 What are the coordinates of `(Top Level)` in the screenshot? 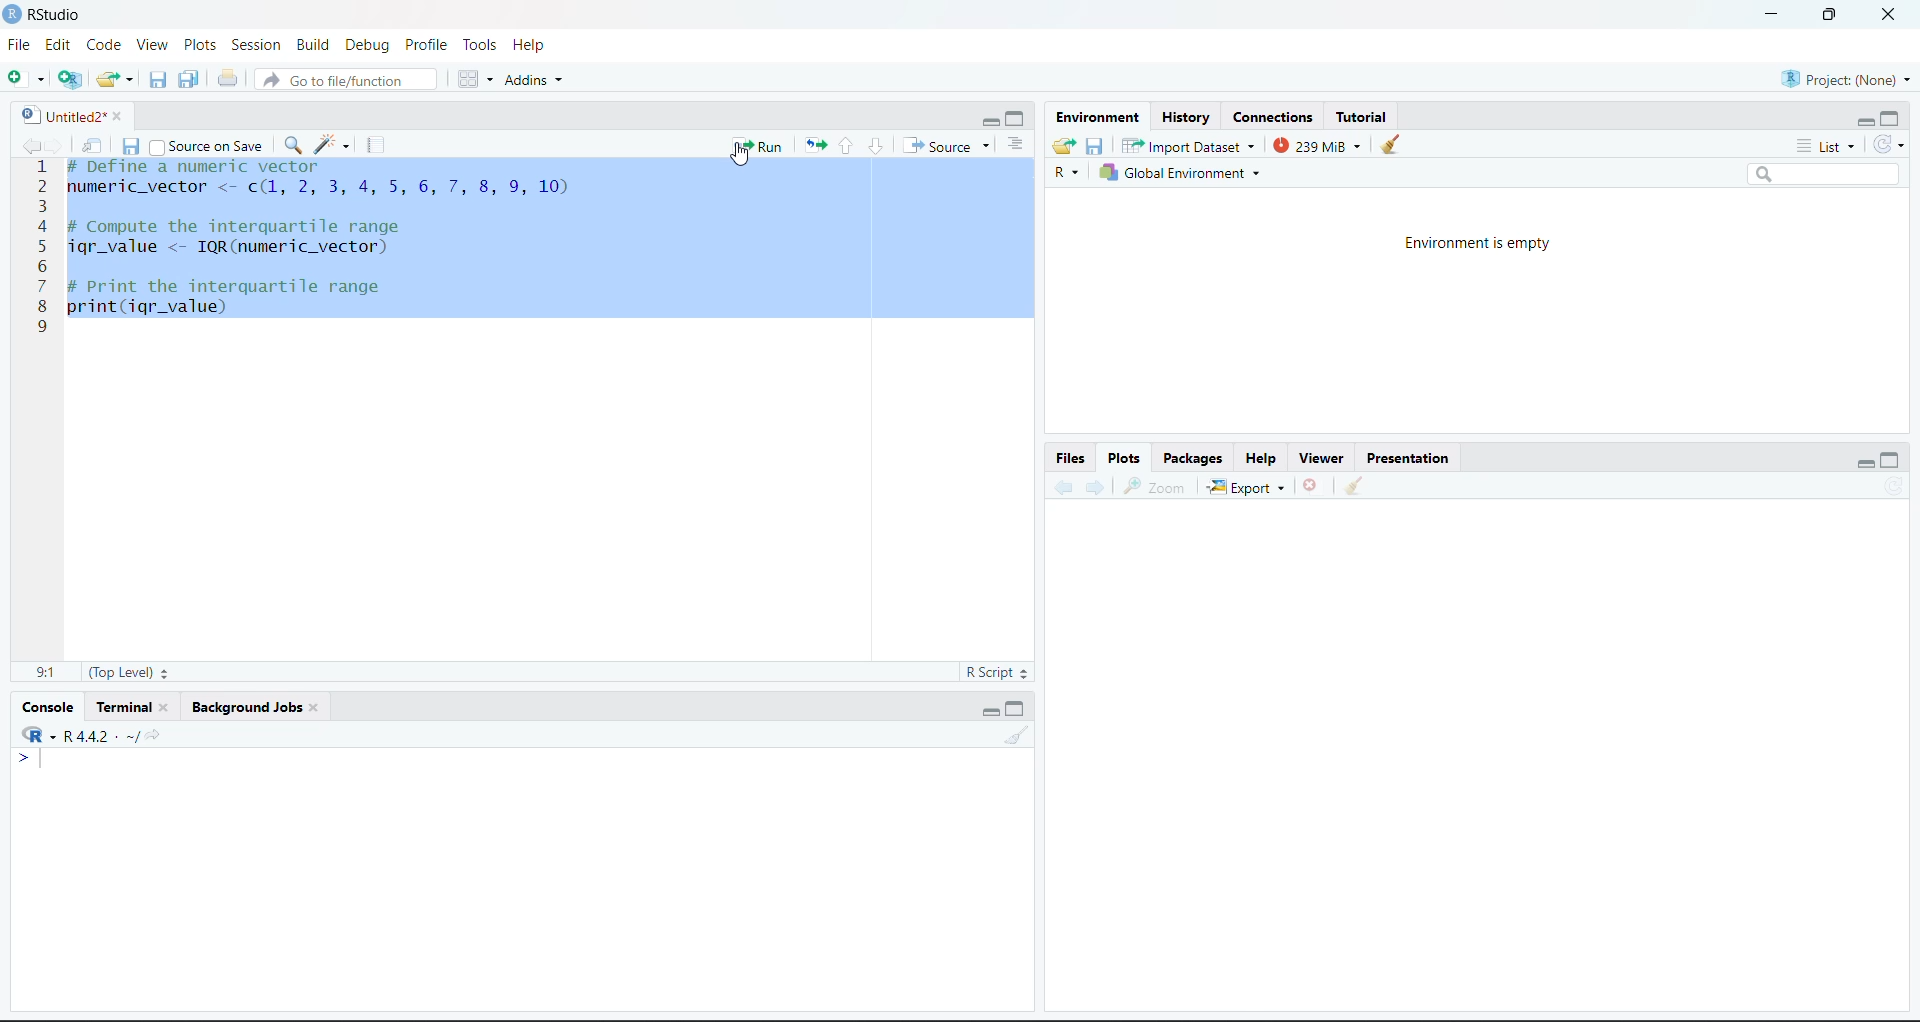 It's located at (131, 672).